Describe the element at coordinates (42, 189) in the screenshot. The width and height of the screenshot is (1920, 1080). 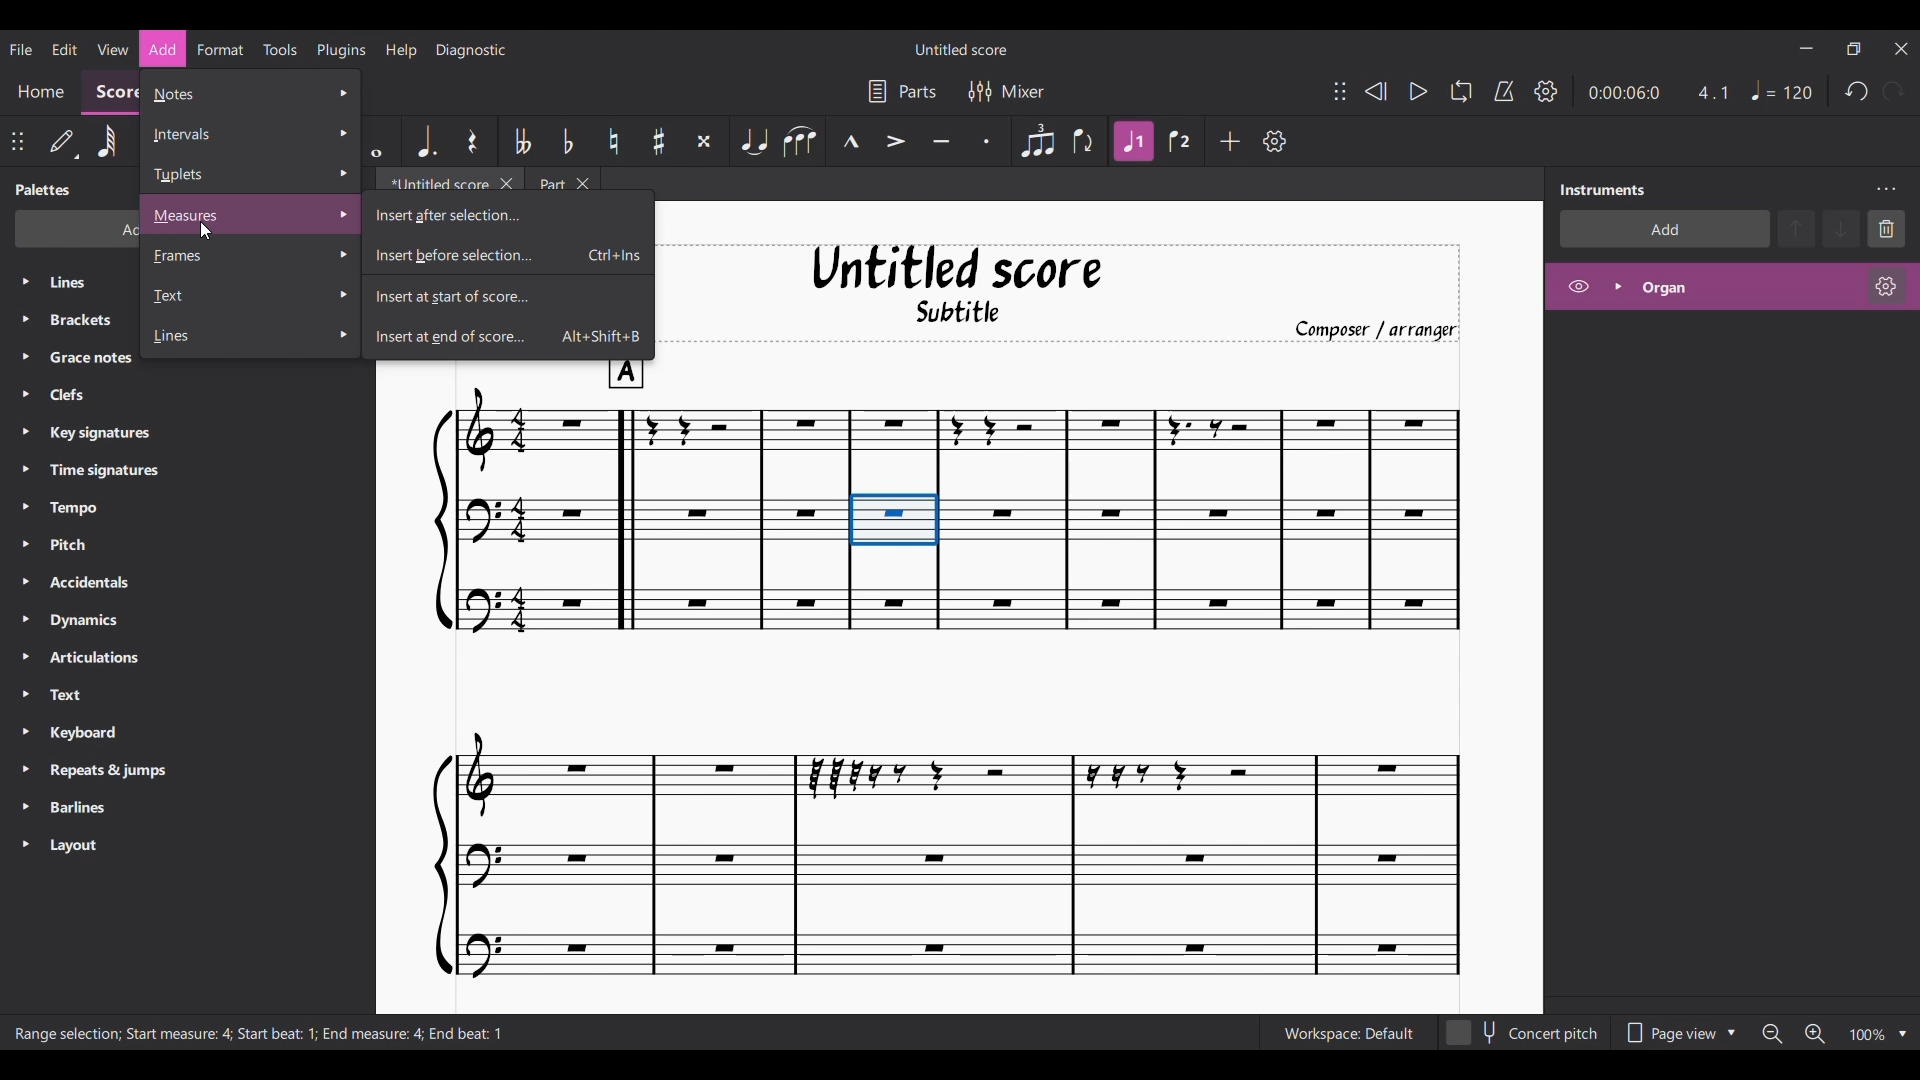
I see `Panel title` at that location.